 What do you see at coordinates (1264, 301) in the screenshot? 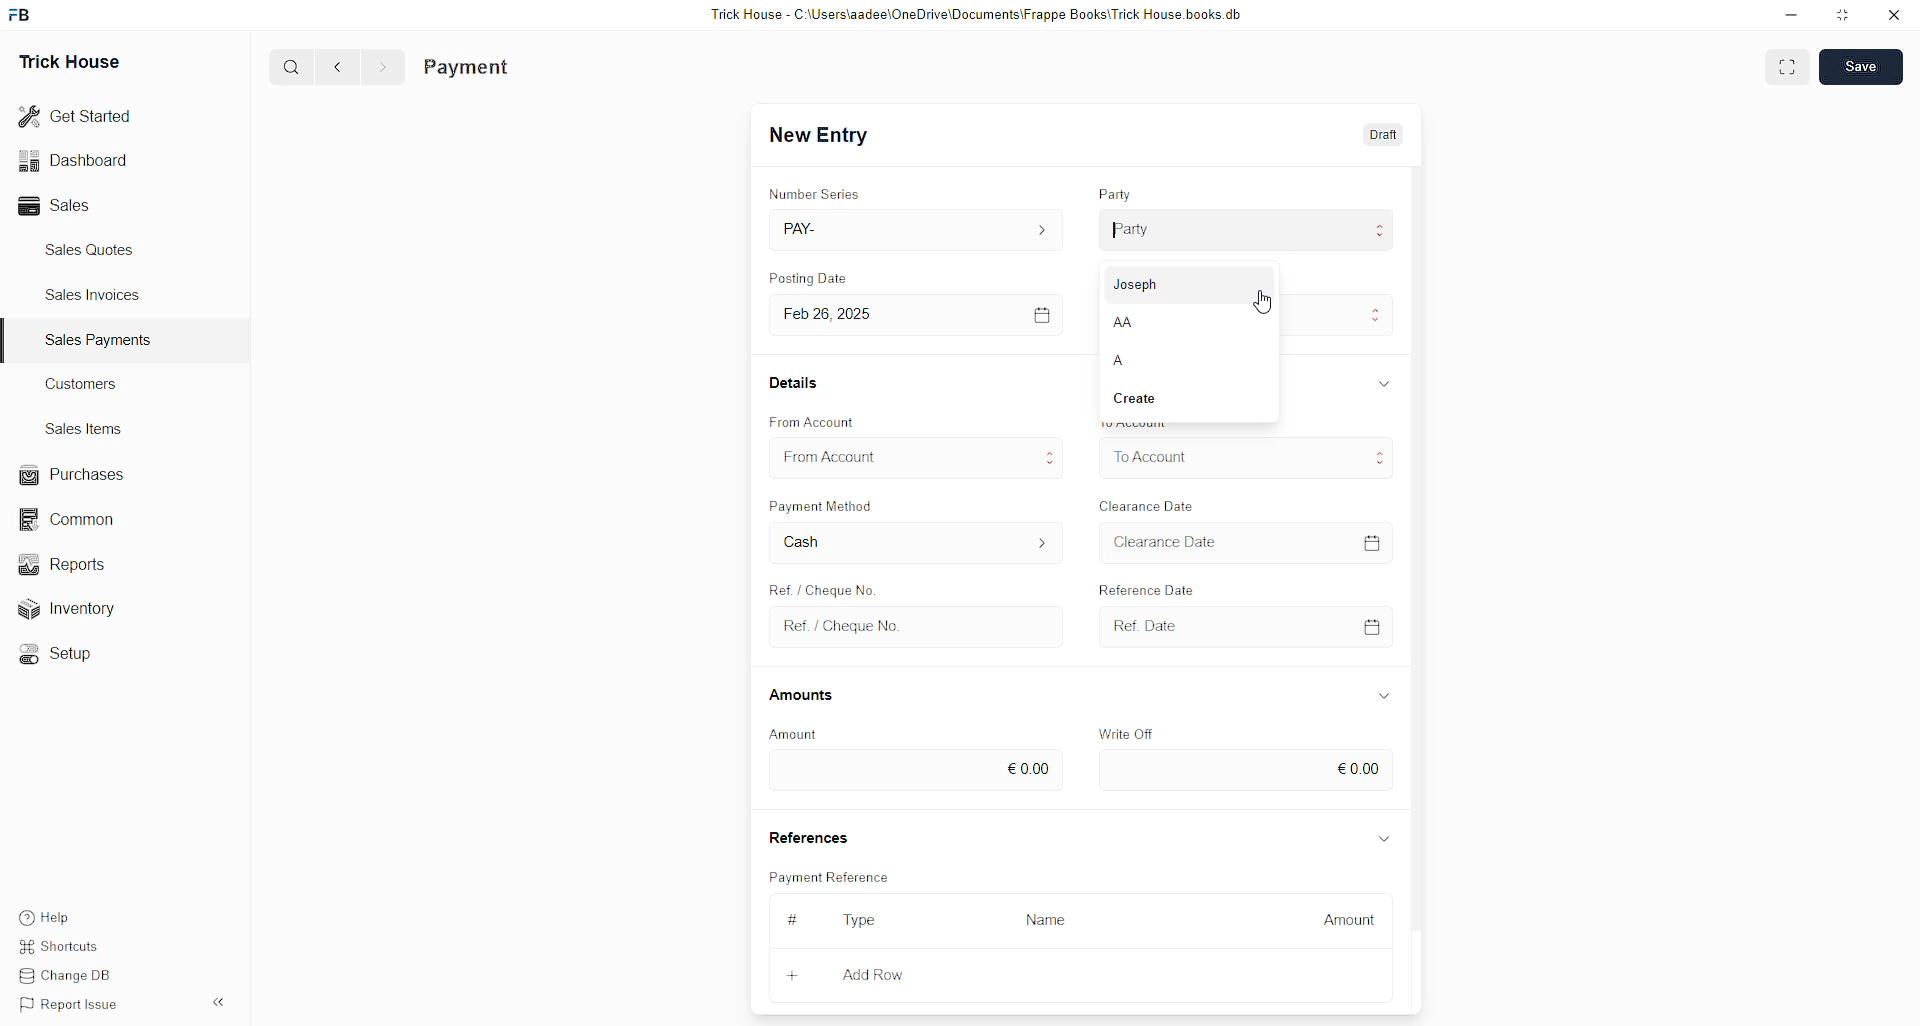
I see `cursor` at bounding box center [1264, 301].